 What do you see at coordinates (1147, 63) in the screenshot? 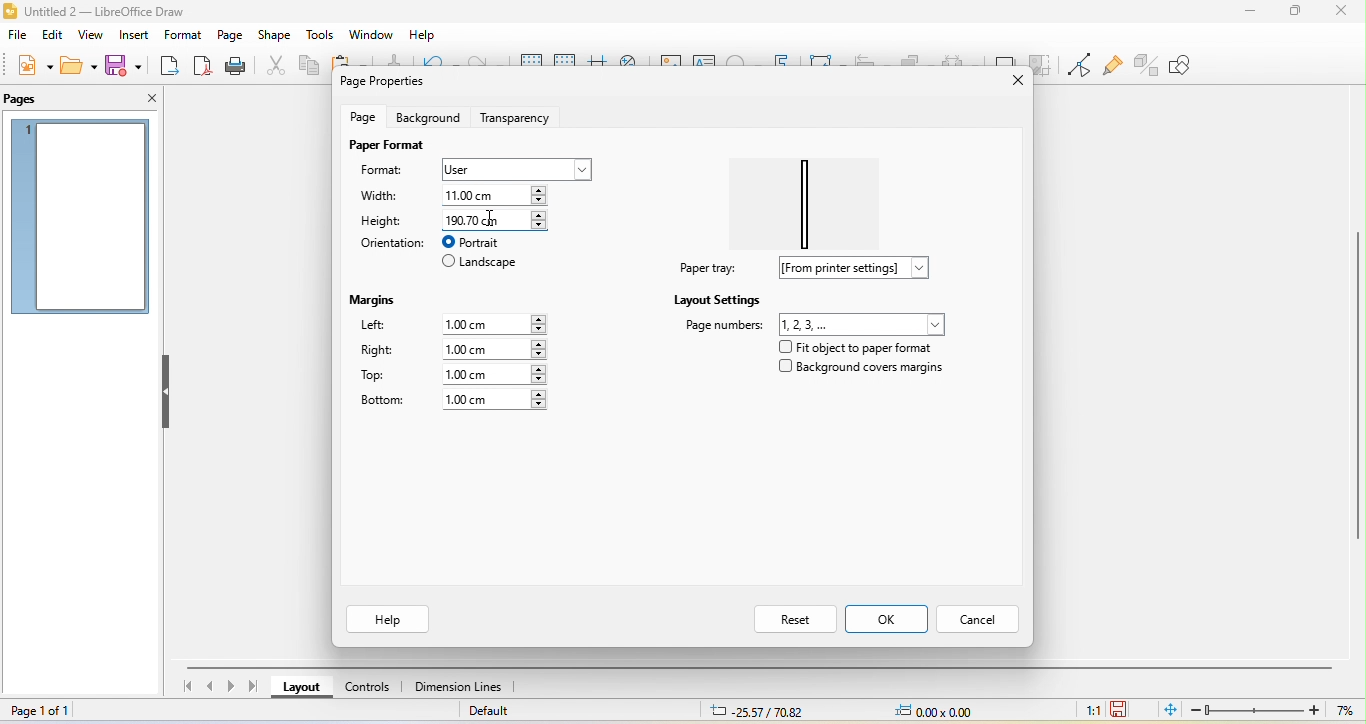
I see `toggle extrusion` at bounding box center [1147, 63].